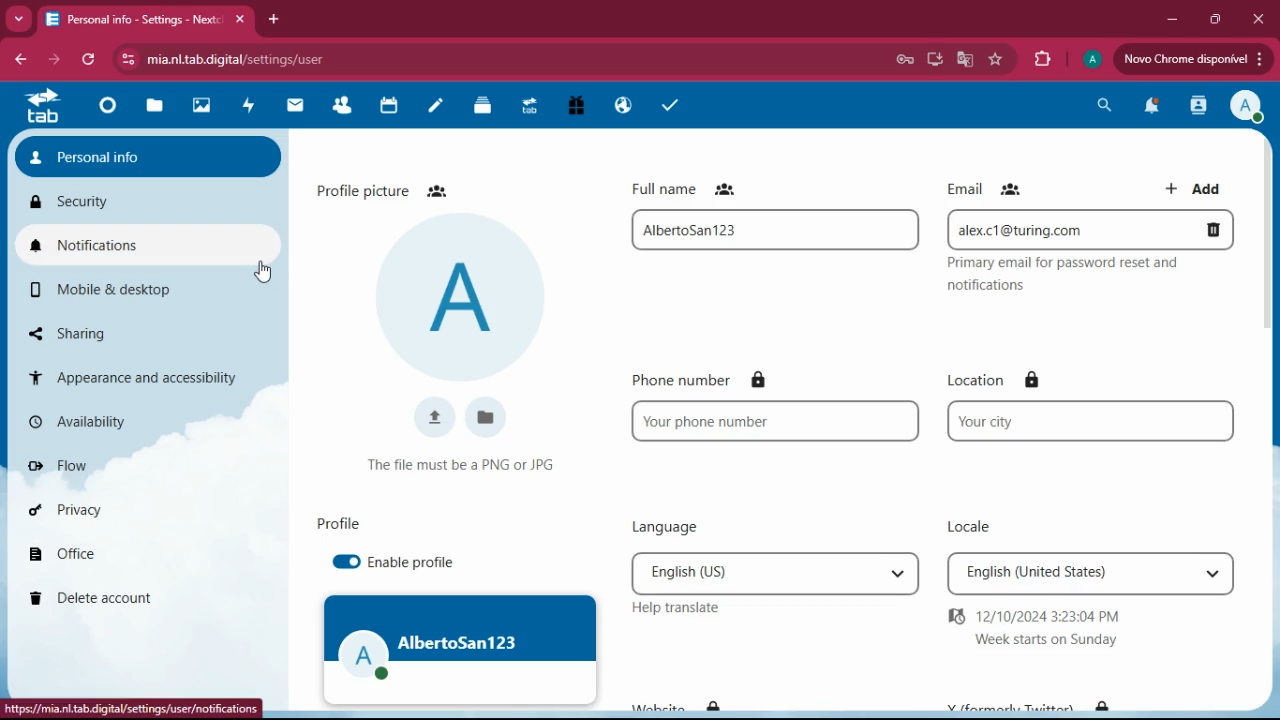  I want to click on more, so click(19, 20).